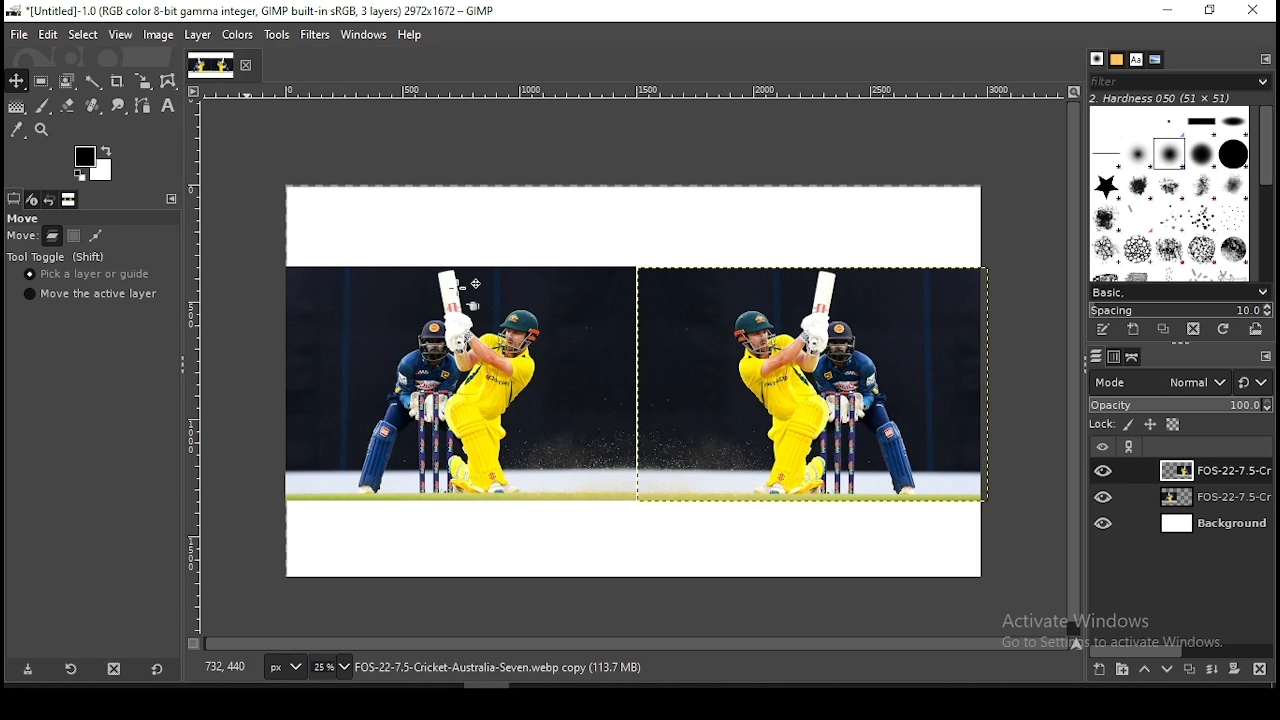  I want to click on select, so click(84, 36).